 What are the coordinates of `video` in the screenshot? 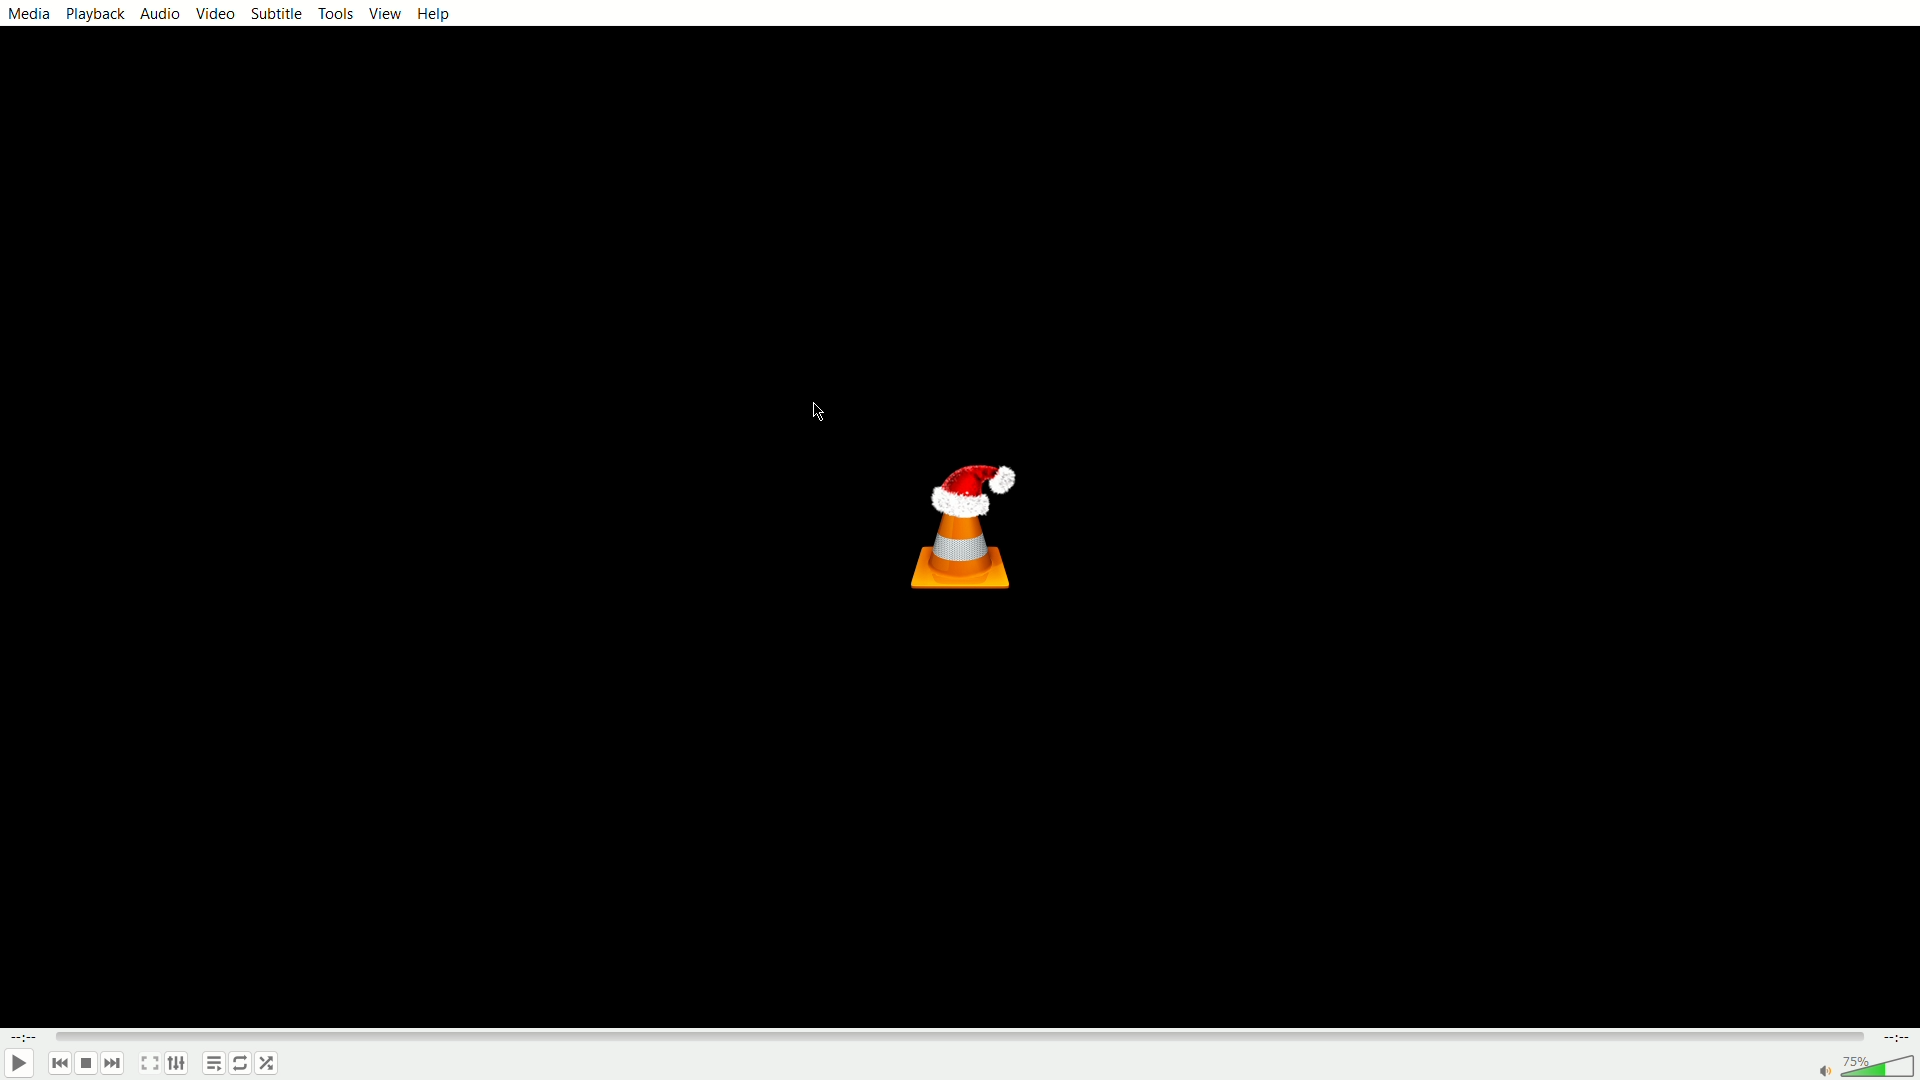 It's located at (217, 13).